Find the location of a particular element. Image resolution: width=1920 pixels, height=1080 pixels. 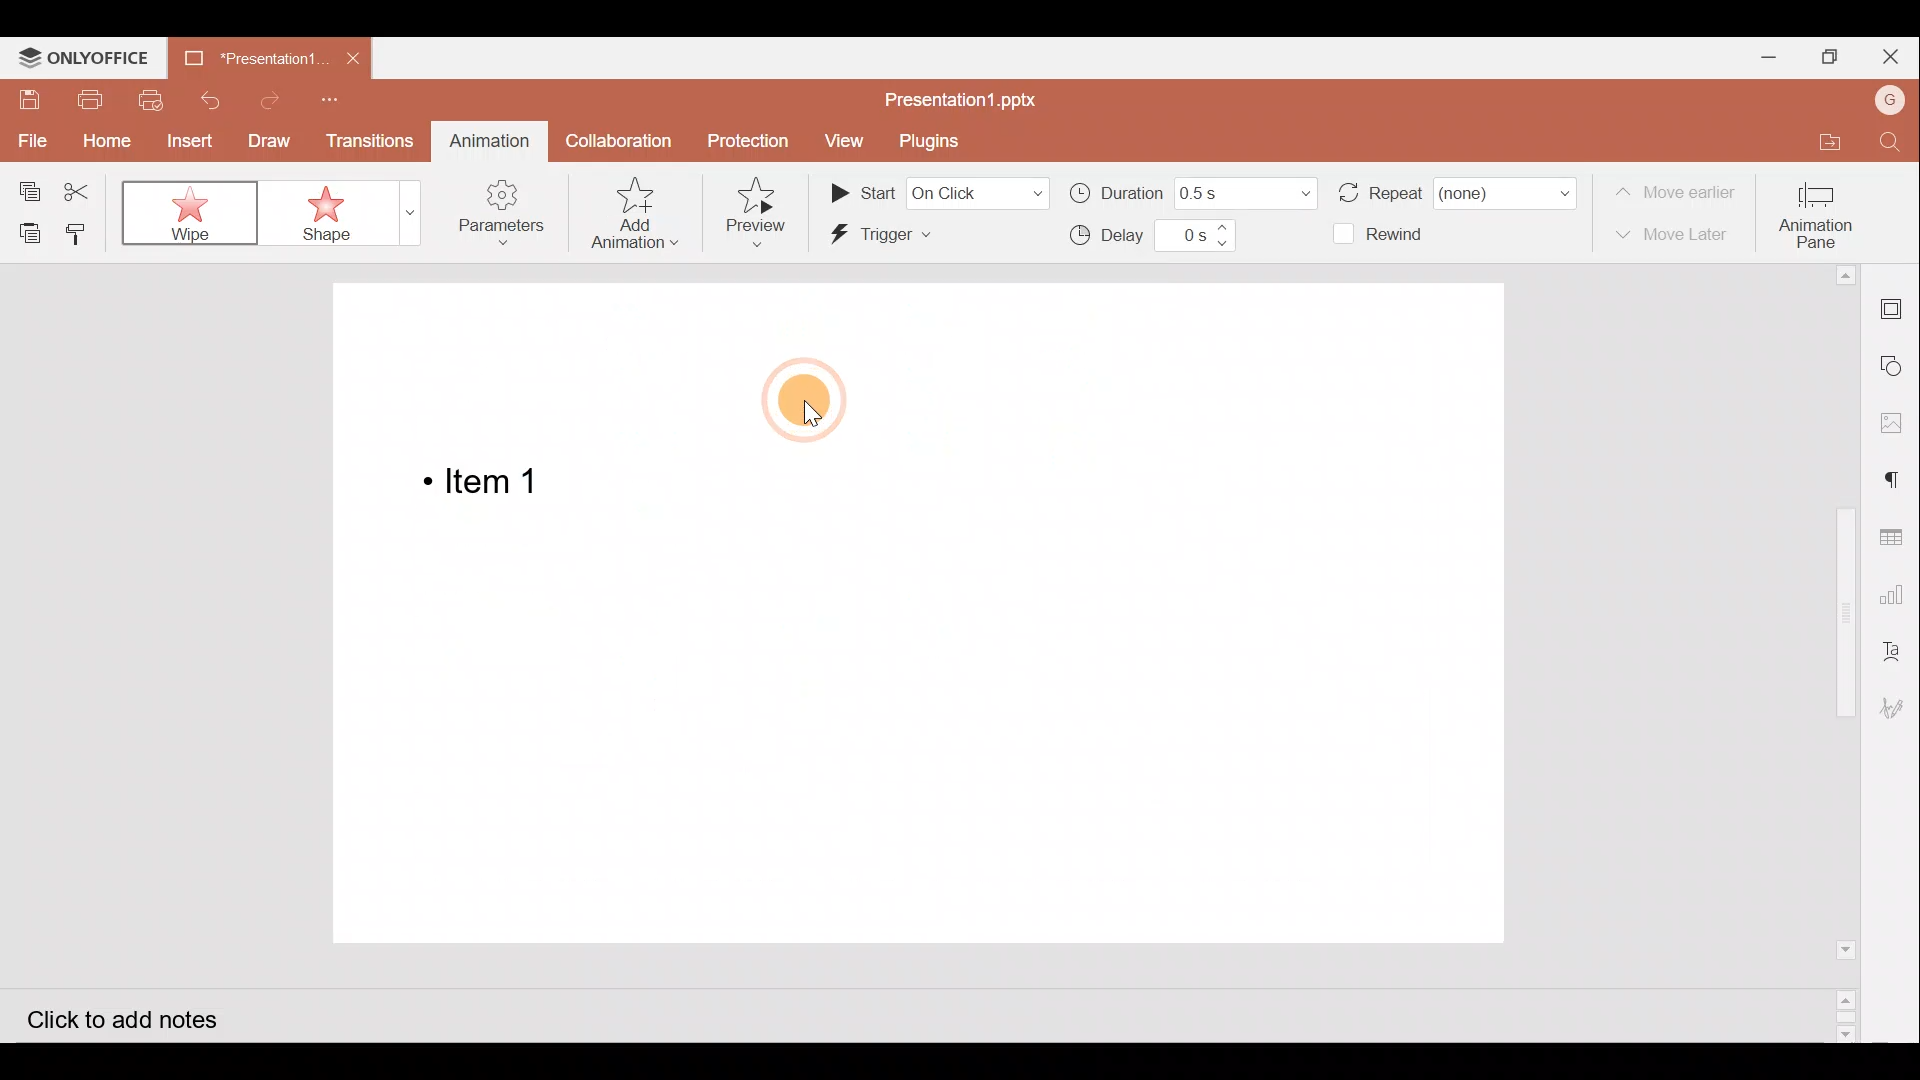

Chart settings is located at coordinates (1902, 590).